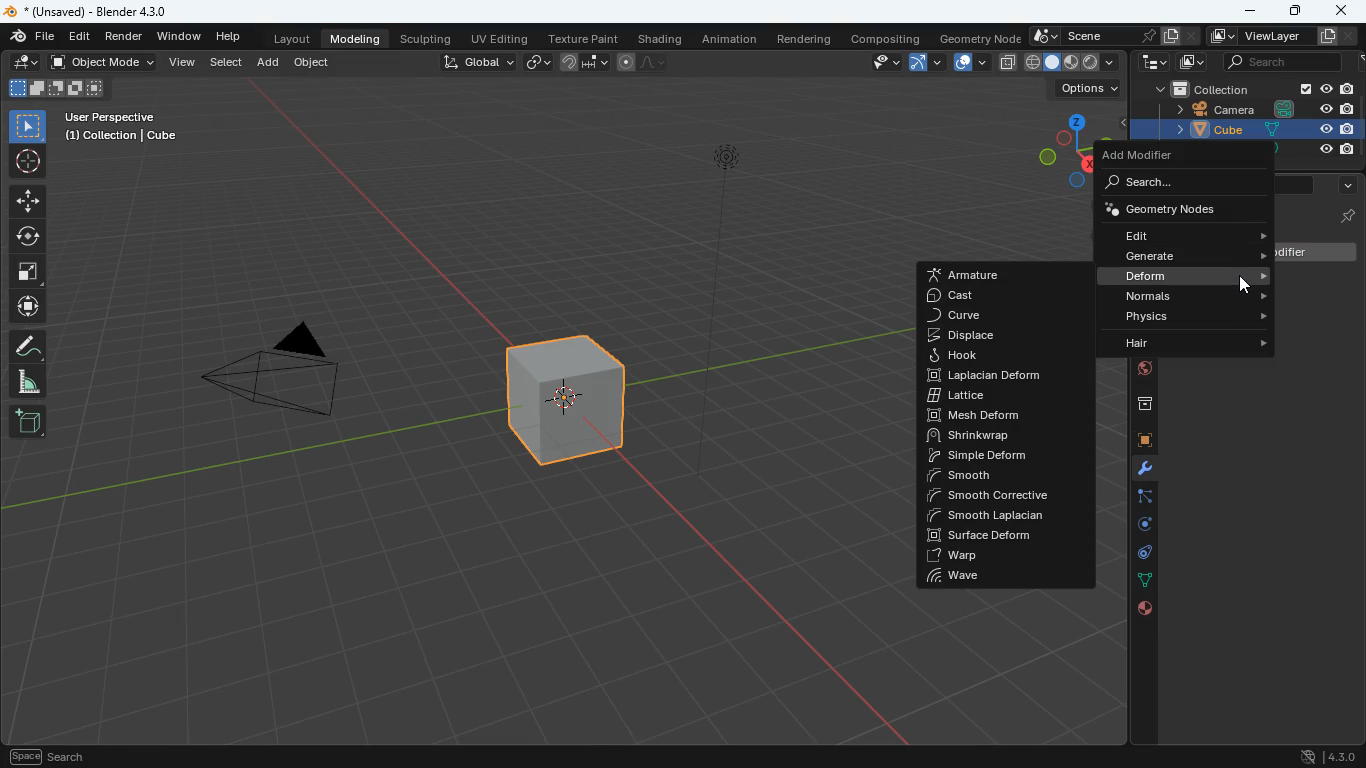 The height and width of the screenshot is (768, 1366). I want to click on angle, so click(36, 382).